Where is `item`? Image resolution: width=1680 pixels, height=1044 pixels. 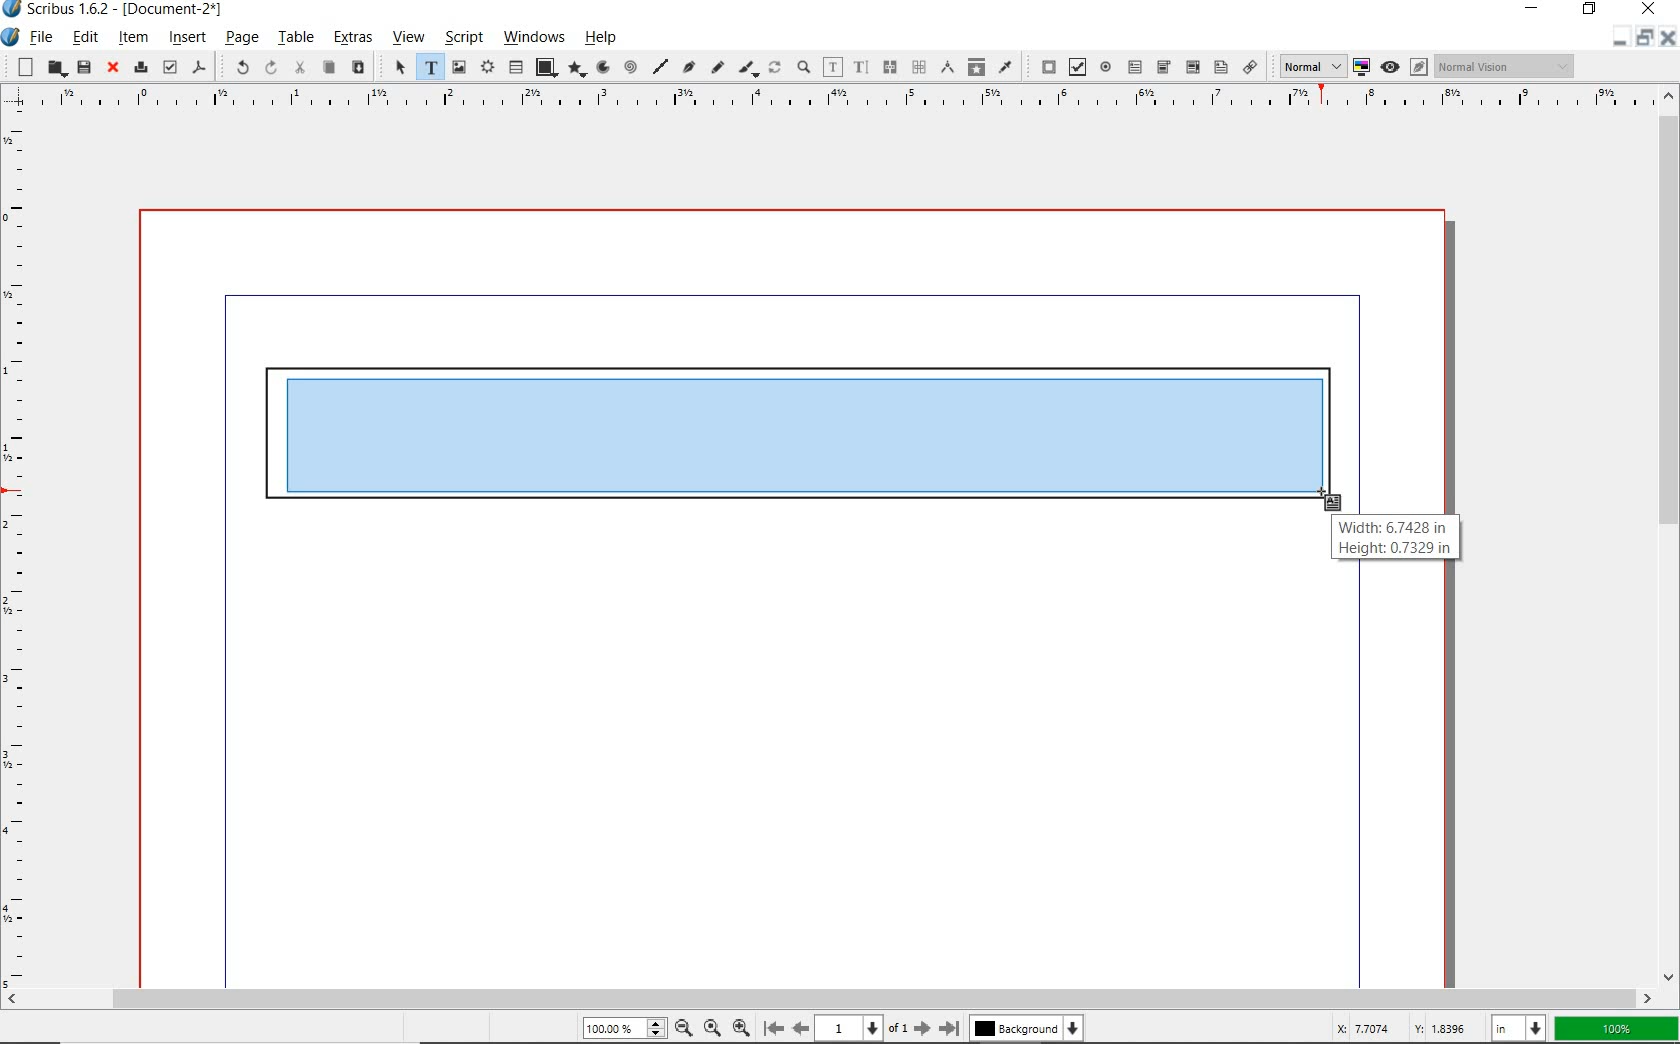 item is located at coordinates (134, 38).